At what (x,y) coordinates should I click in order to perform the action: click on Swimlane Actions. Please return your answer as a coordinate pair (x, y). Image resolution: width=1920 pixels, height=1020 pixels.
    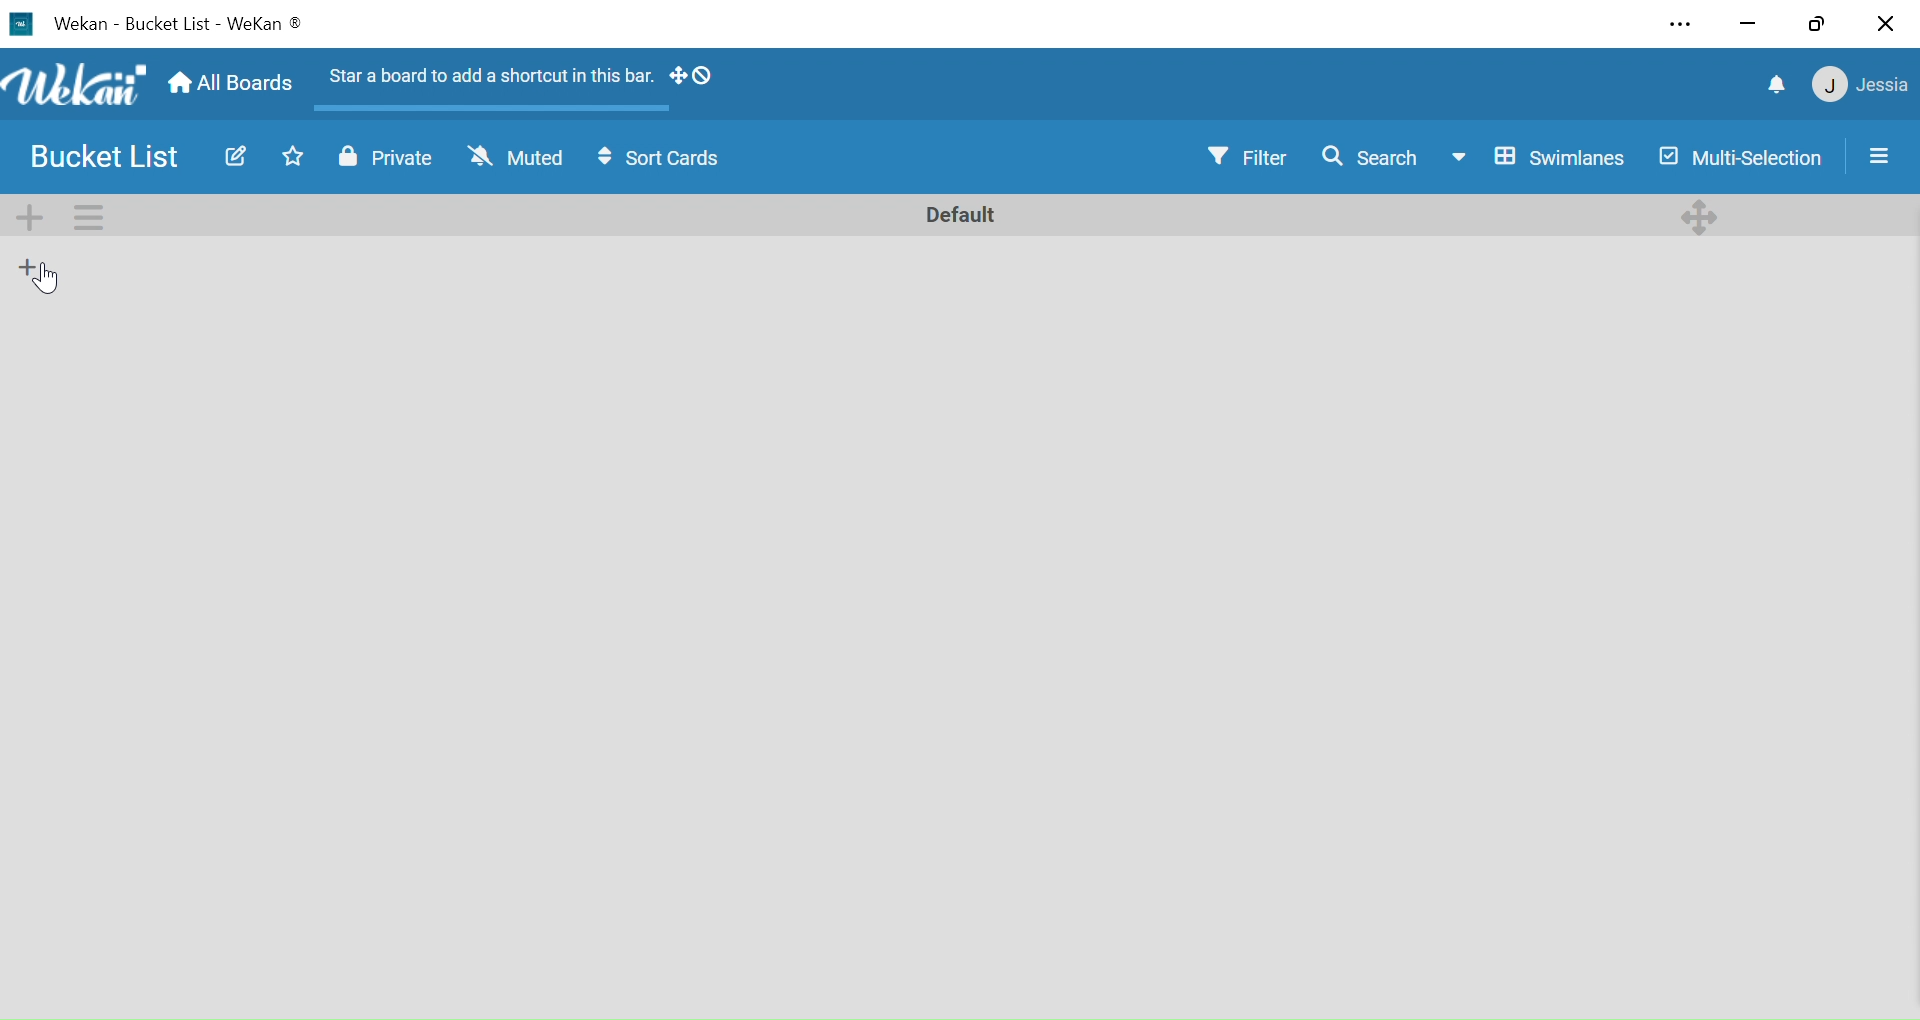
    Looking at the image, I should click on (88, 216).